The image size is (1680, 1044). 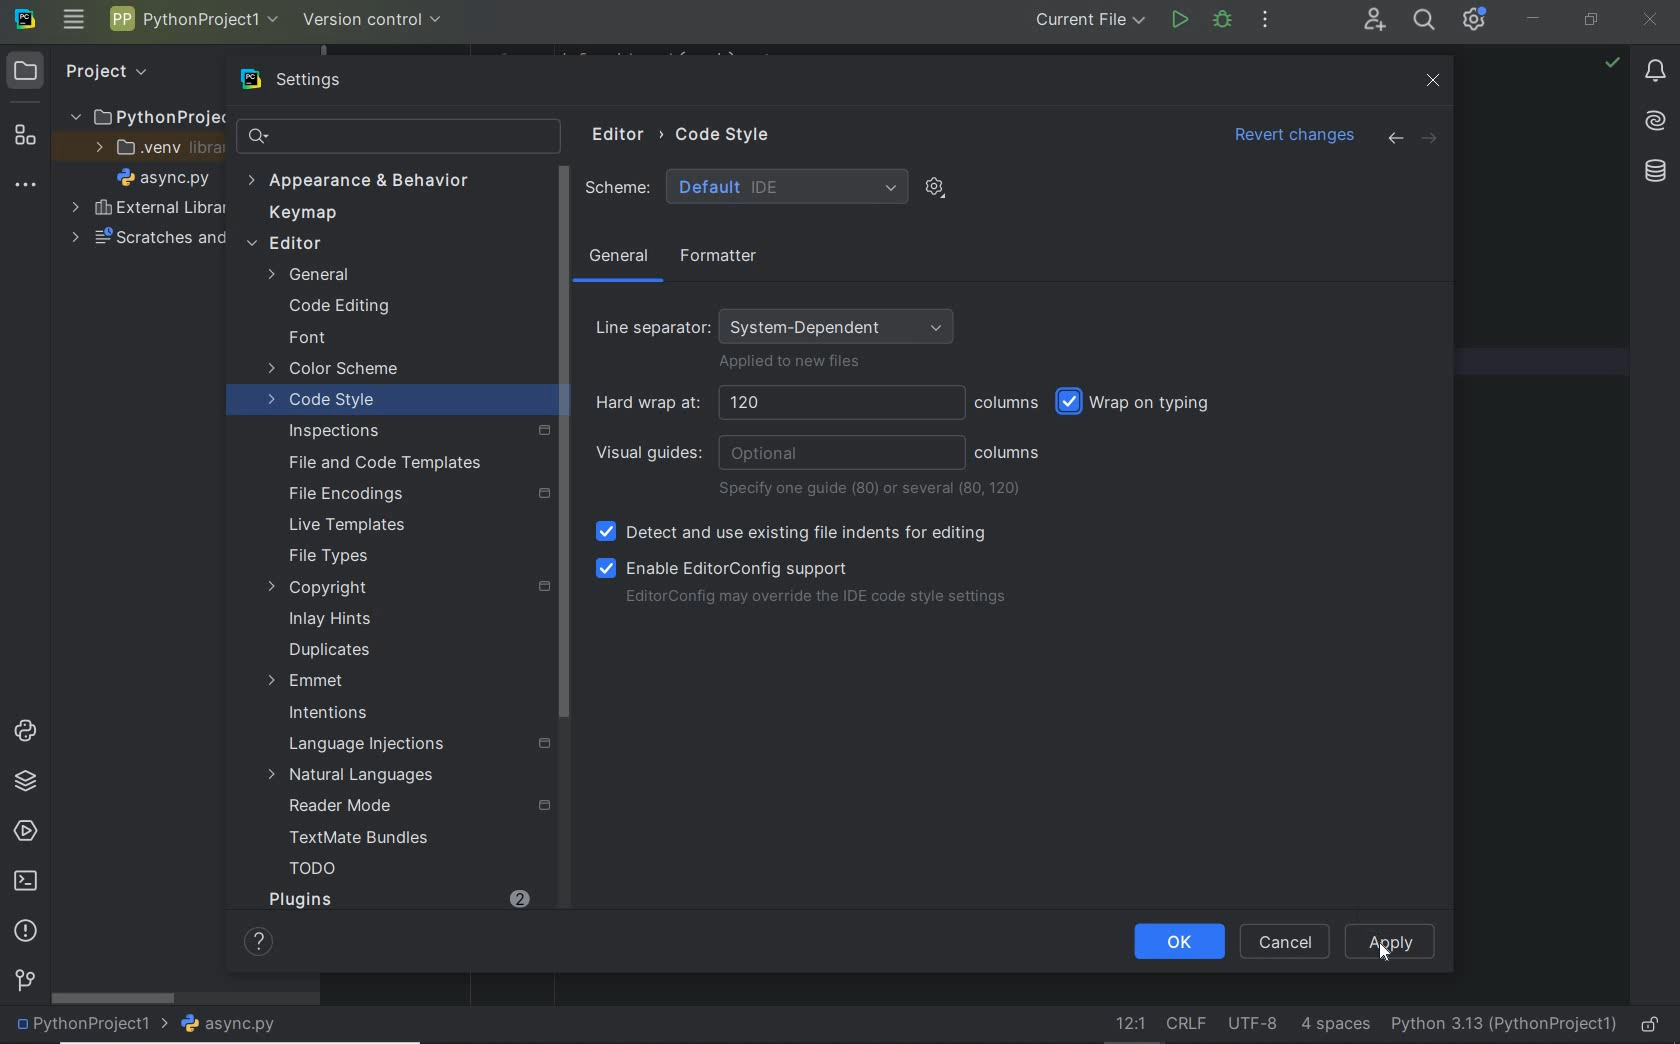 I want to click on Editor, so click(x=613, y=136).